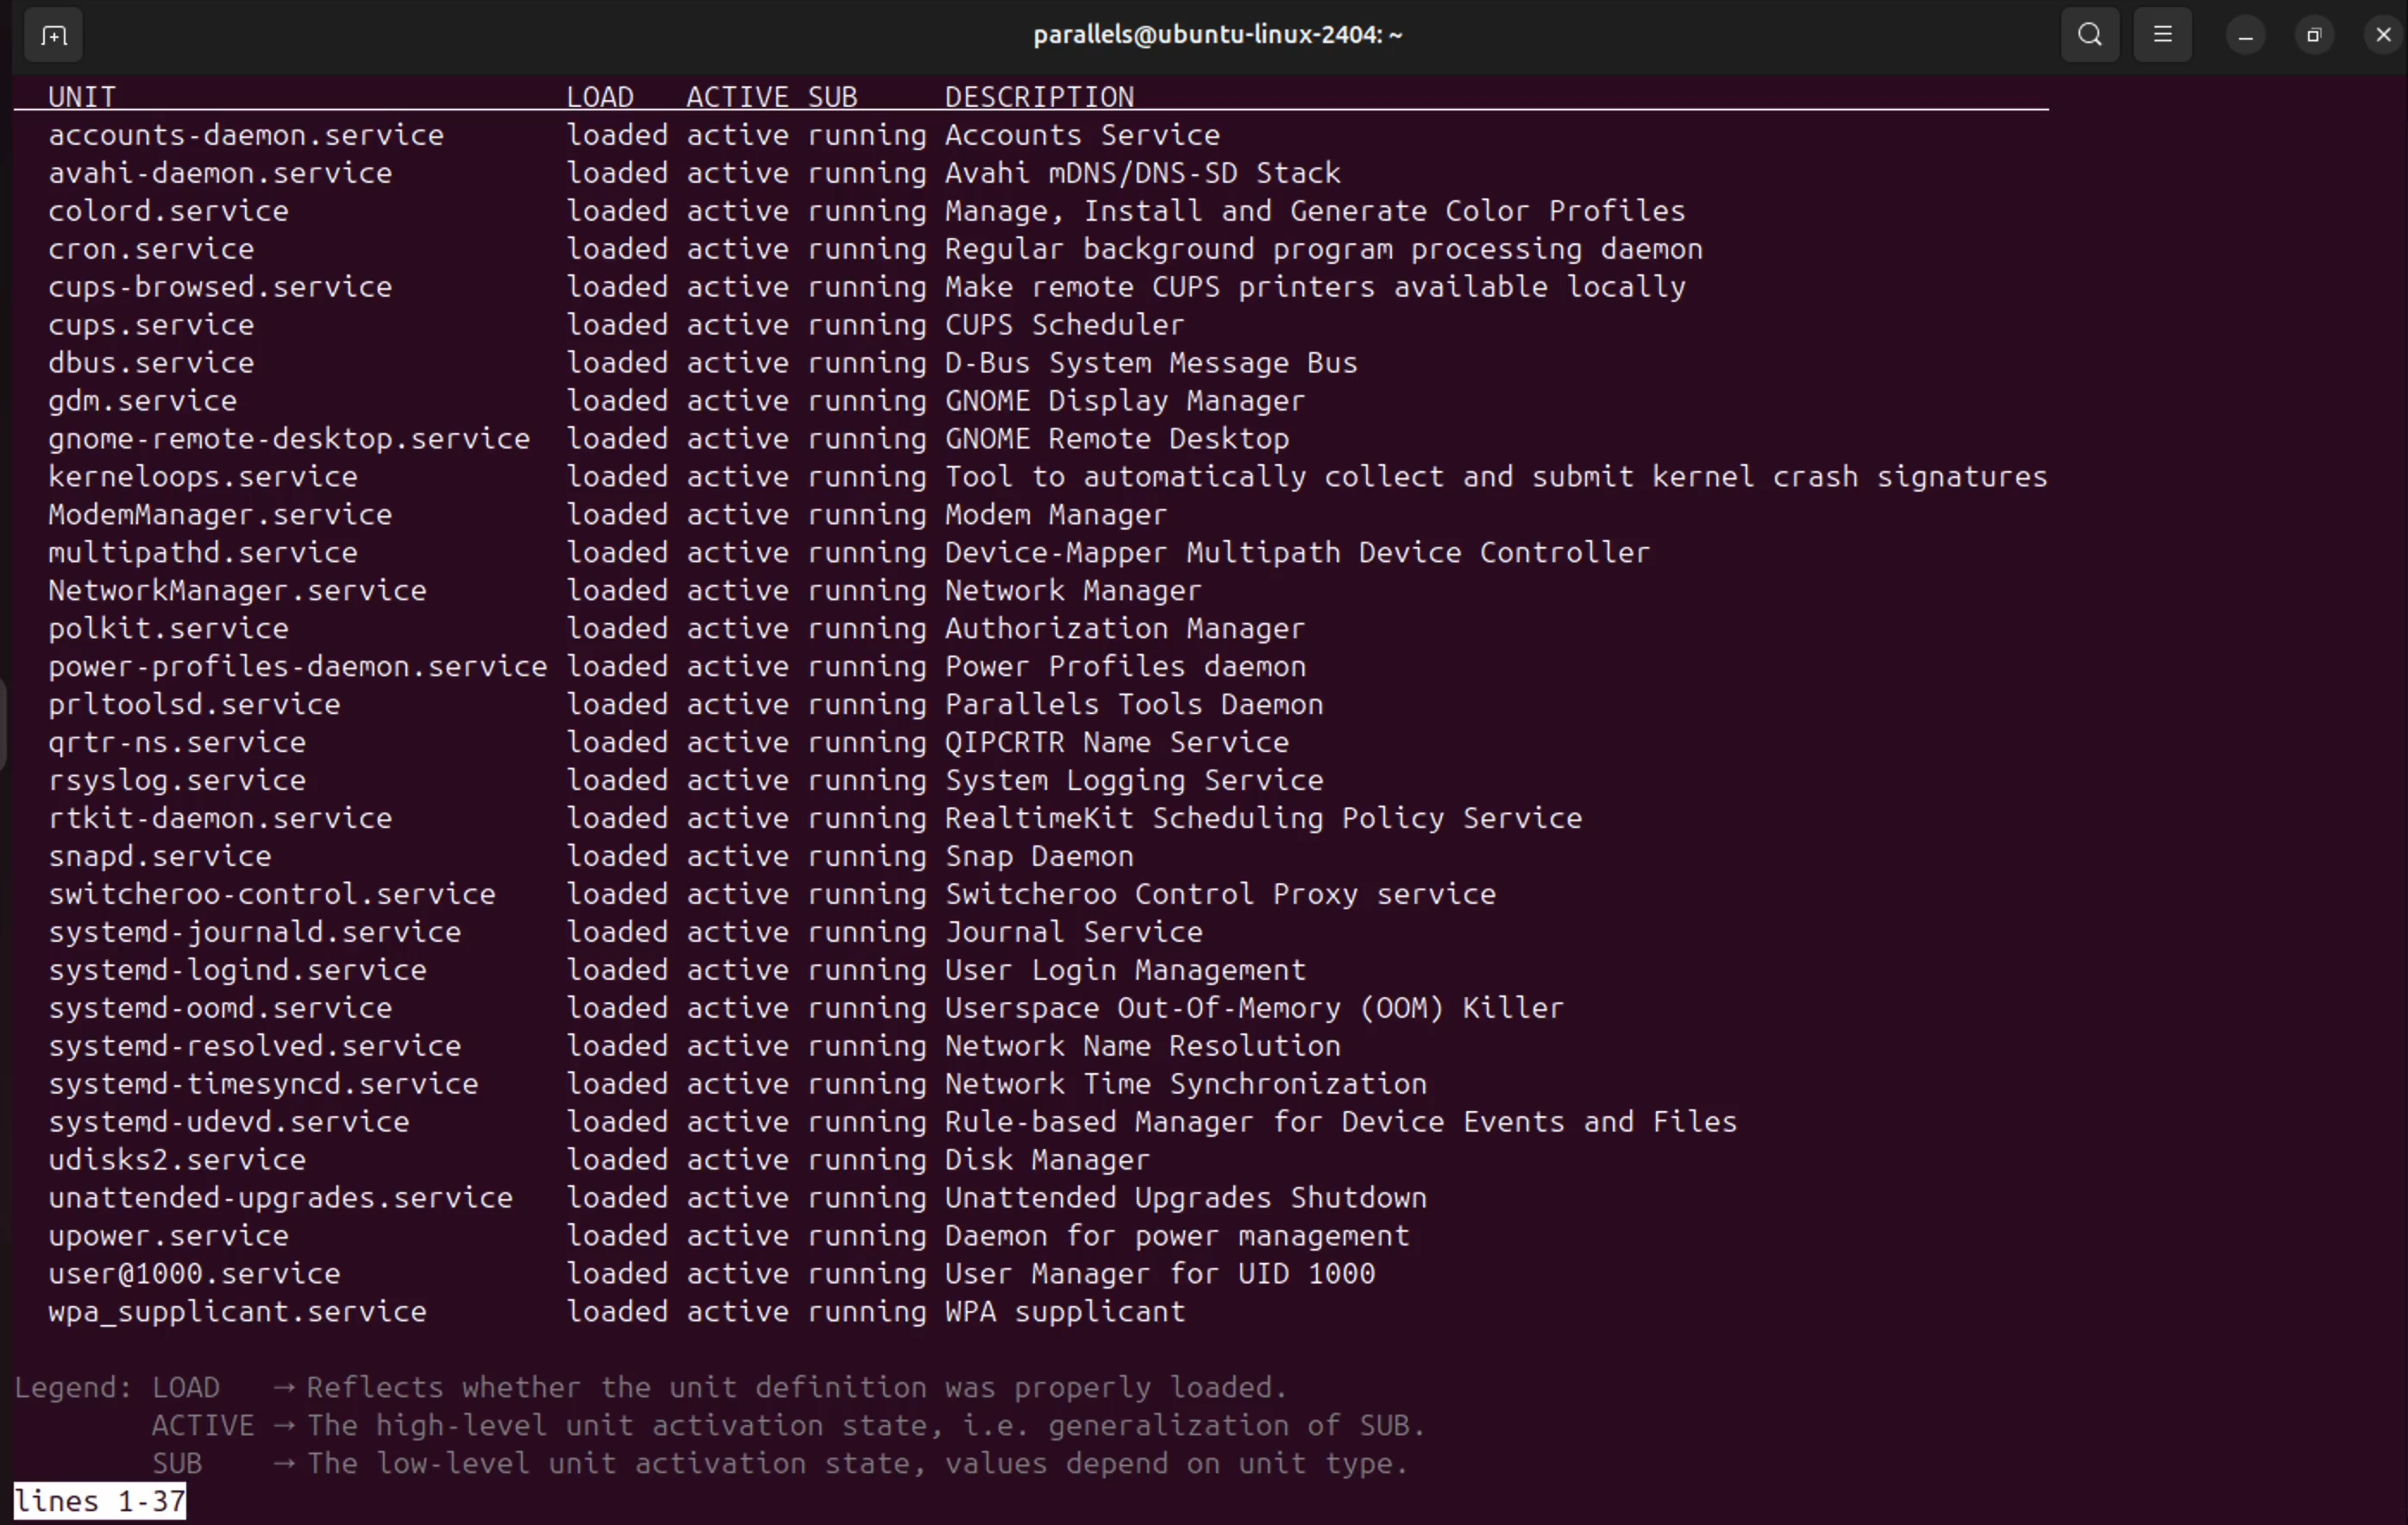 This screenshot has height=1525, width=2408. Describe the element at coordinates (198, 747) in the screenshot. I see `qrtr-ns service` at that location.